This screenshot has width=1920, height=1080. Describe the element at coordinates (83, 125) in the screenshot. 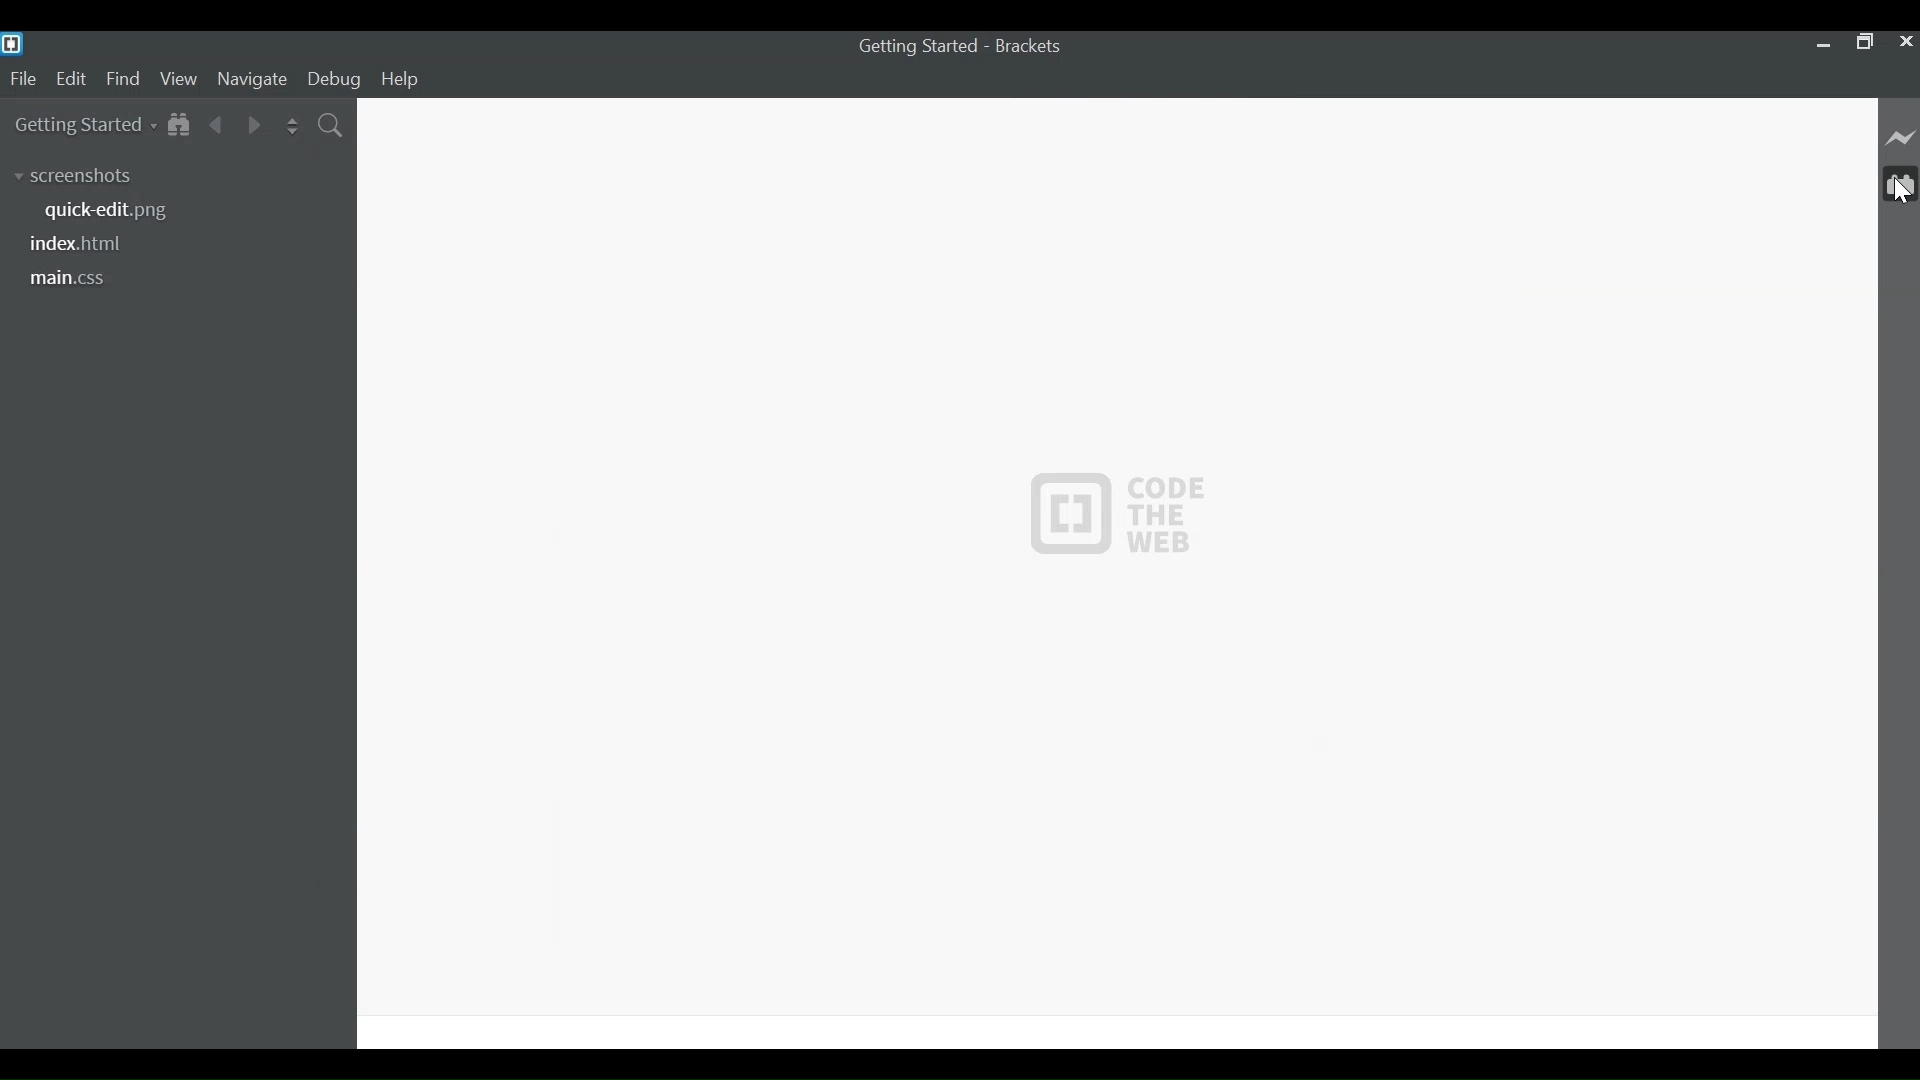

I see `Getting Started` at that location.